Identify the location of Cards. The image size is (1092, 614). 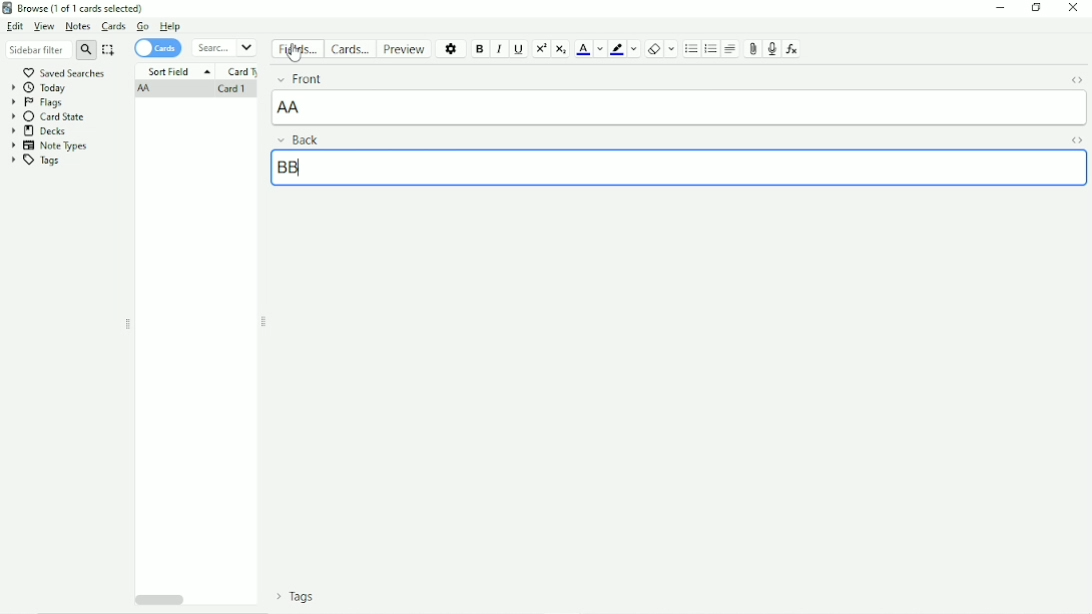
(158, 49).